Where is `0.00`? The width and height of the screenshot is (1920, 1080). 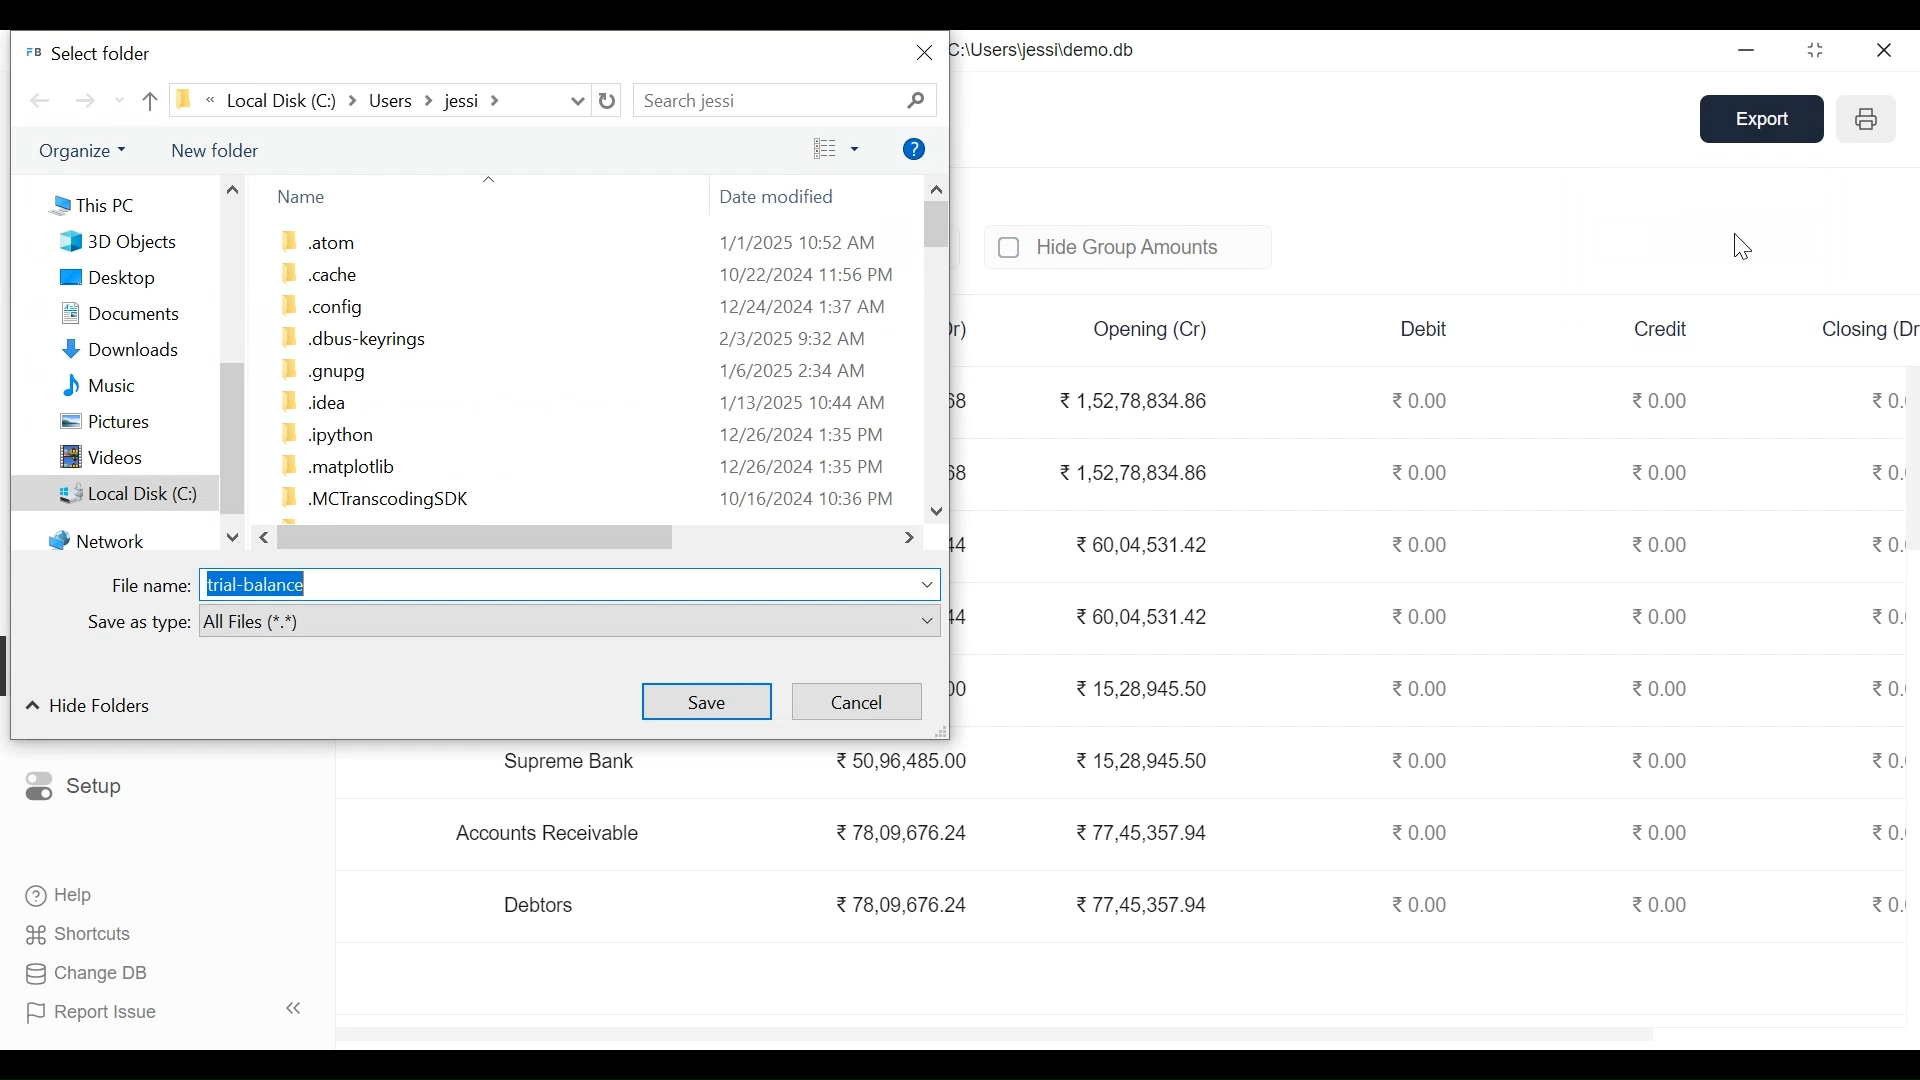
0.00 is located at coordinates (1422, 616).